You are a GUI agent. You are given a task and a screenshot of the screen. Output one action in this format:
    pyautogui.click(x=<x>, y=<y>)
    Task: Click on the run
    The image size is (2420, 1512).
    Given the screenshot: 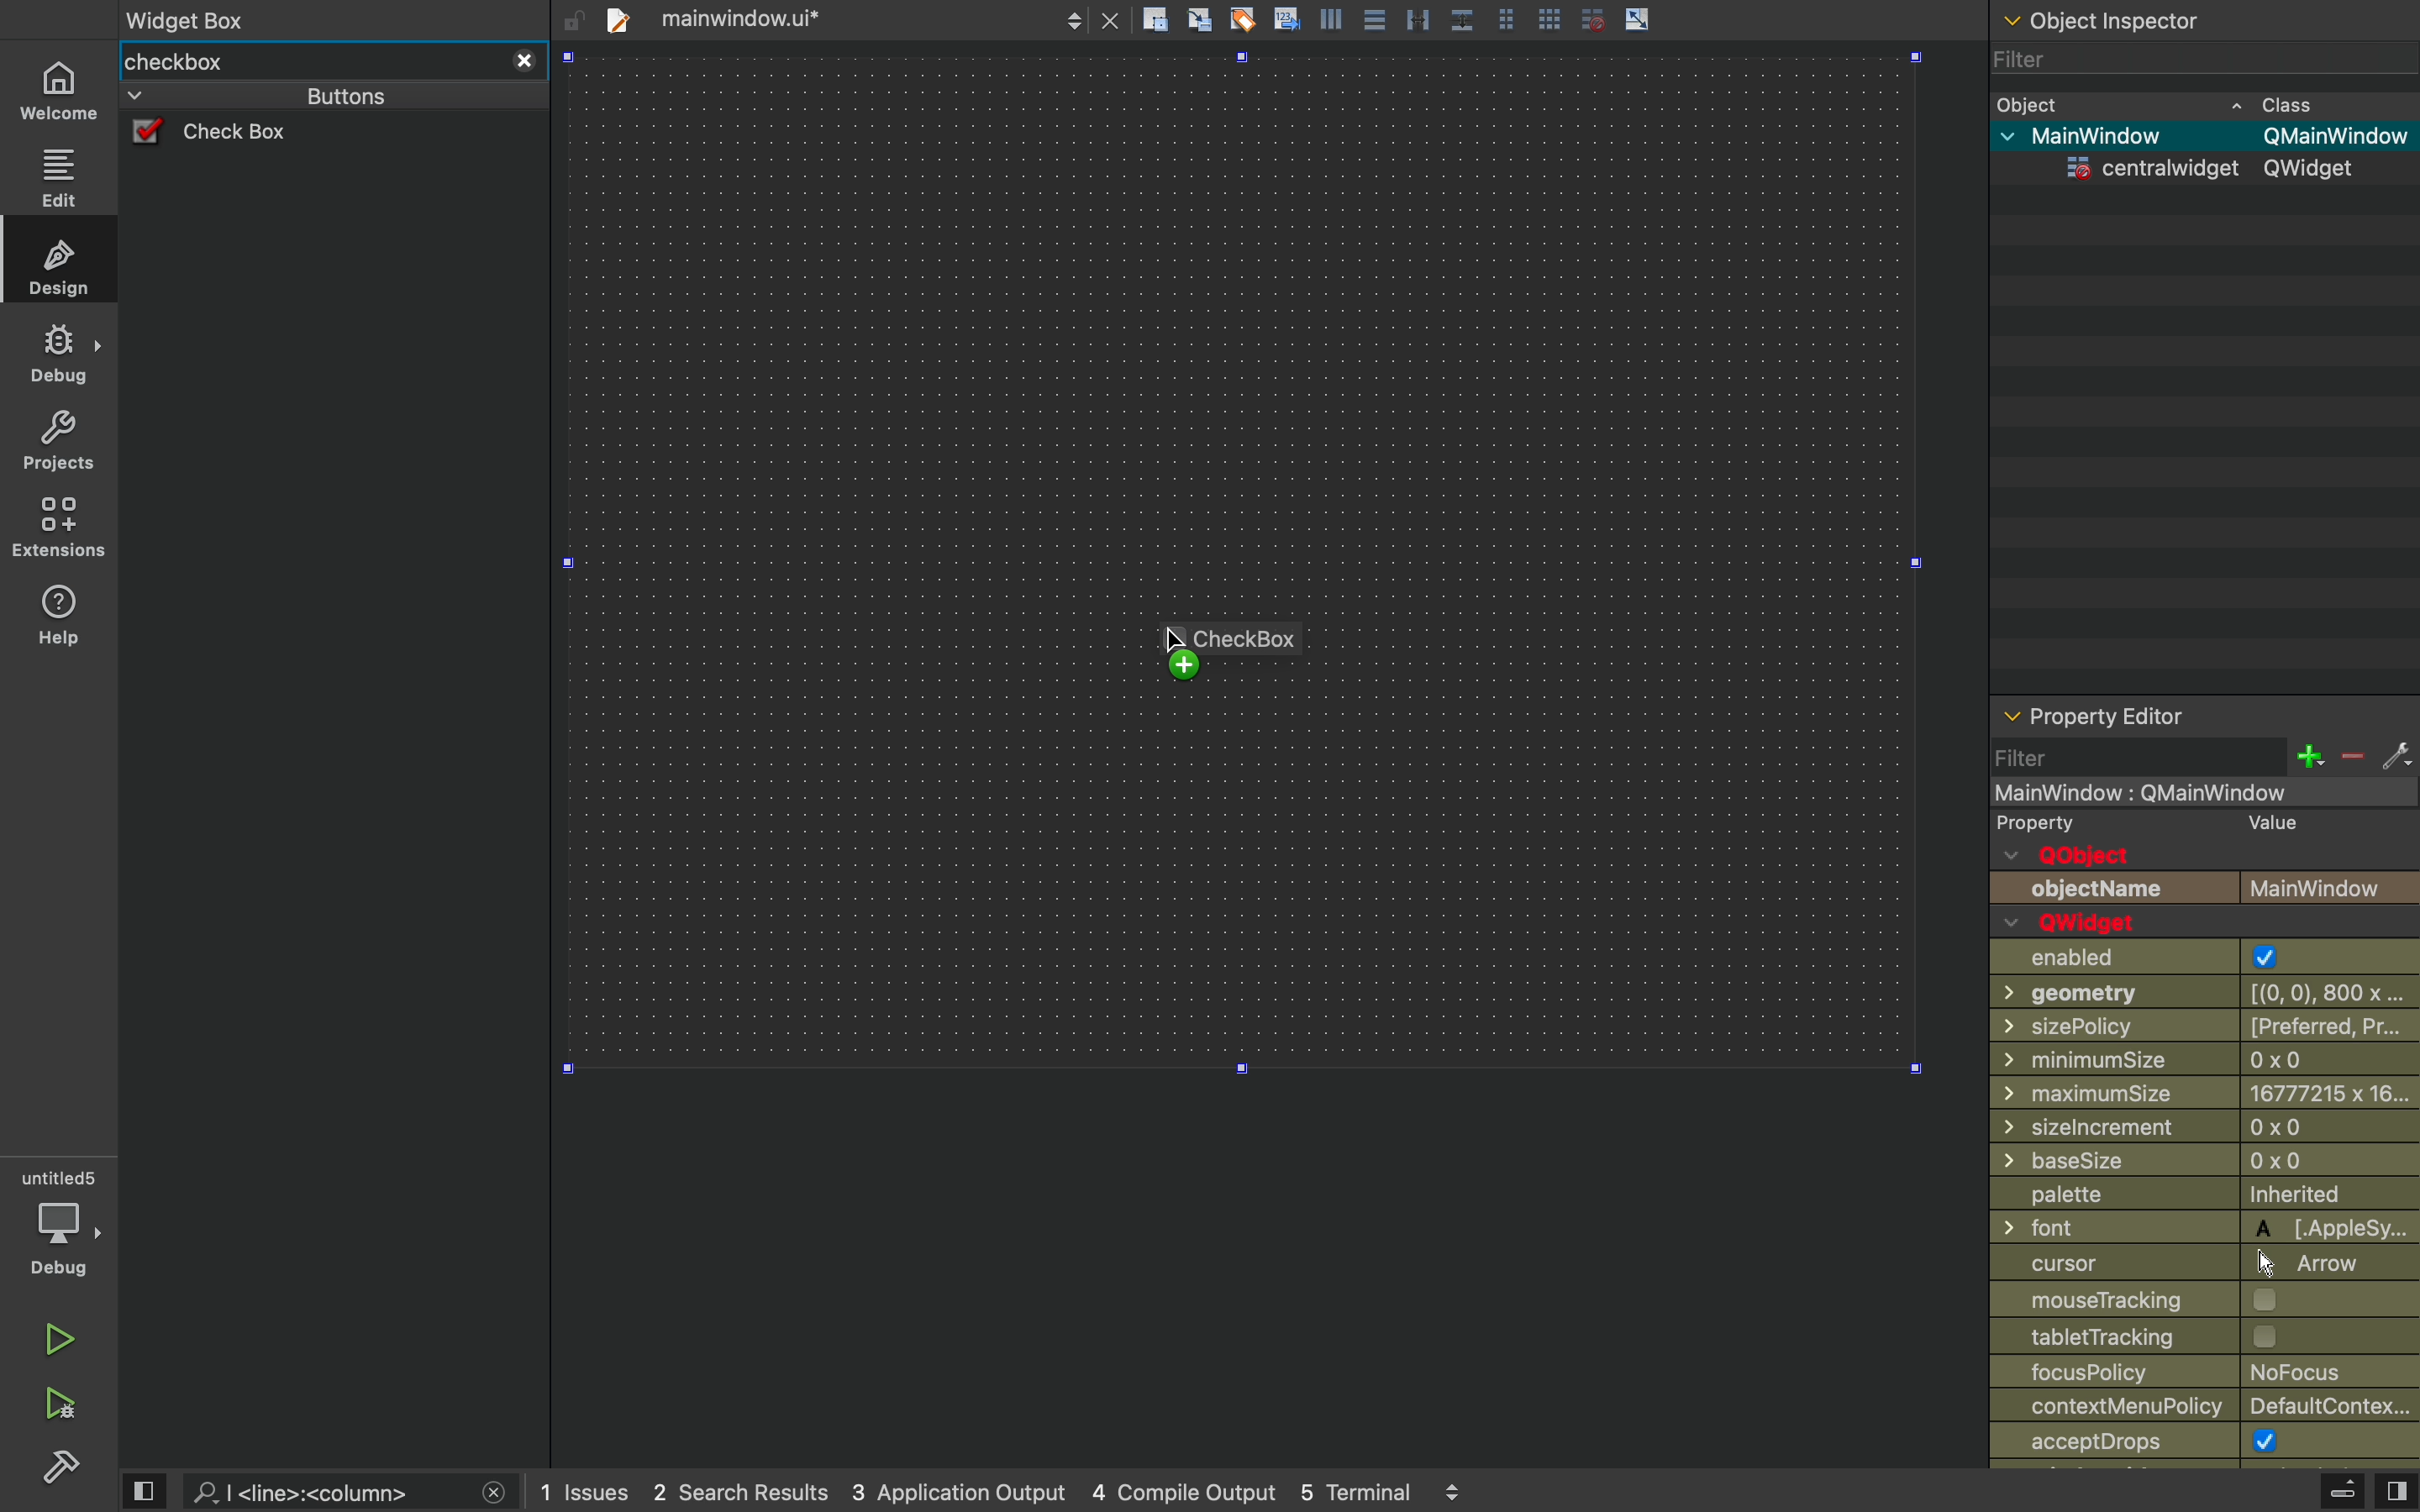 What is the action you would take?
    pyautogui.click(x=51, y=1339)
    